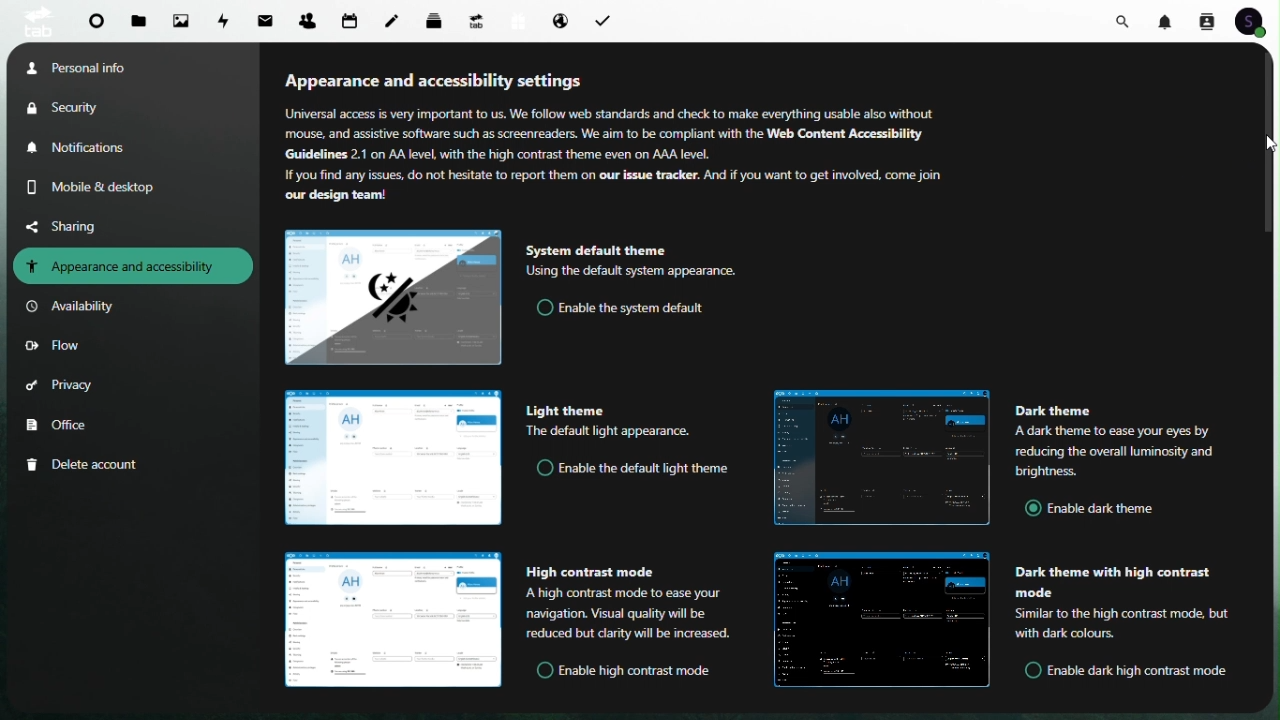  I want to click on Enable the default light theme, so click(636, 469).